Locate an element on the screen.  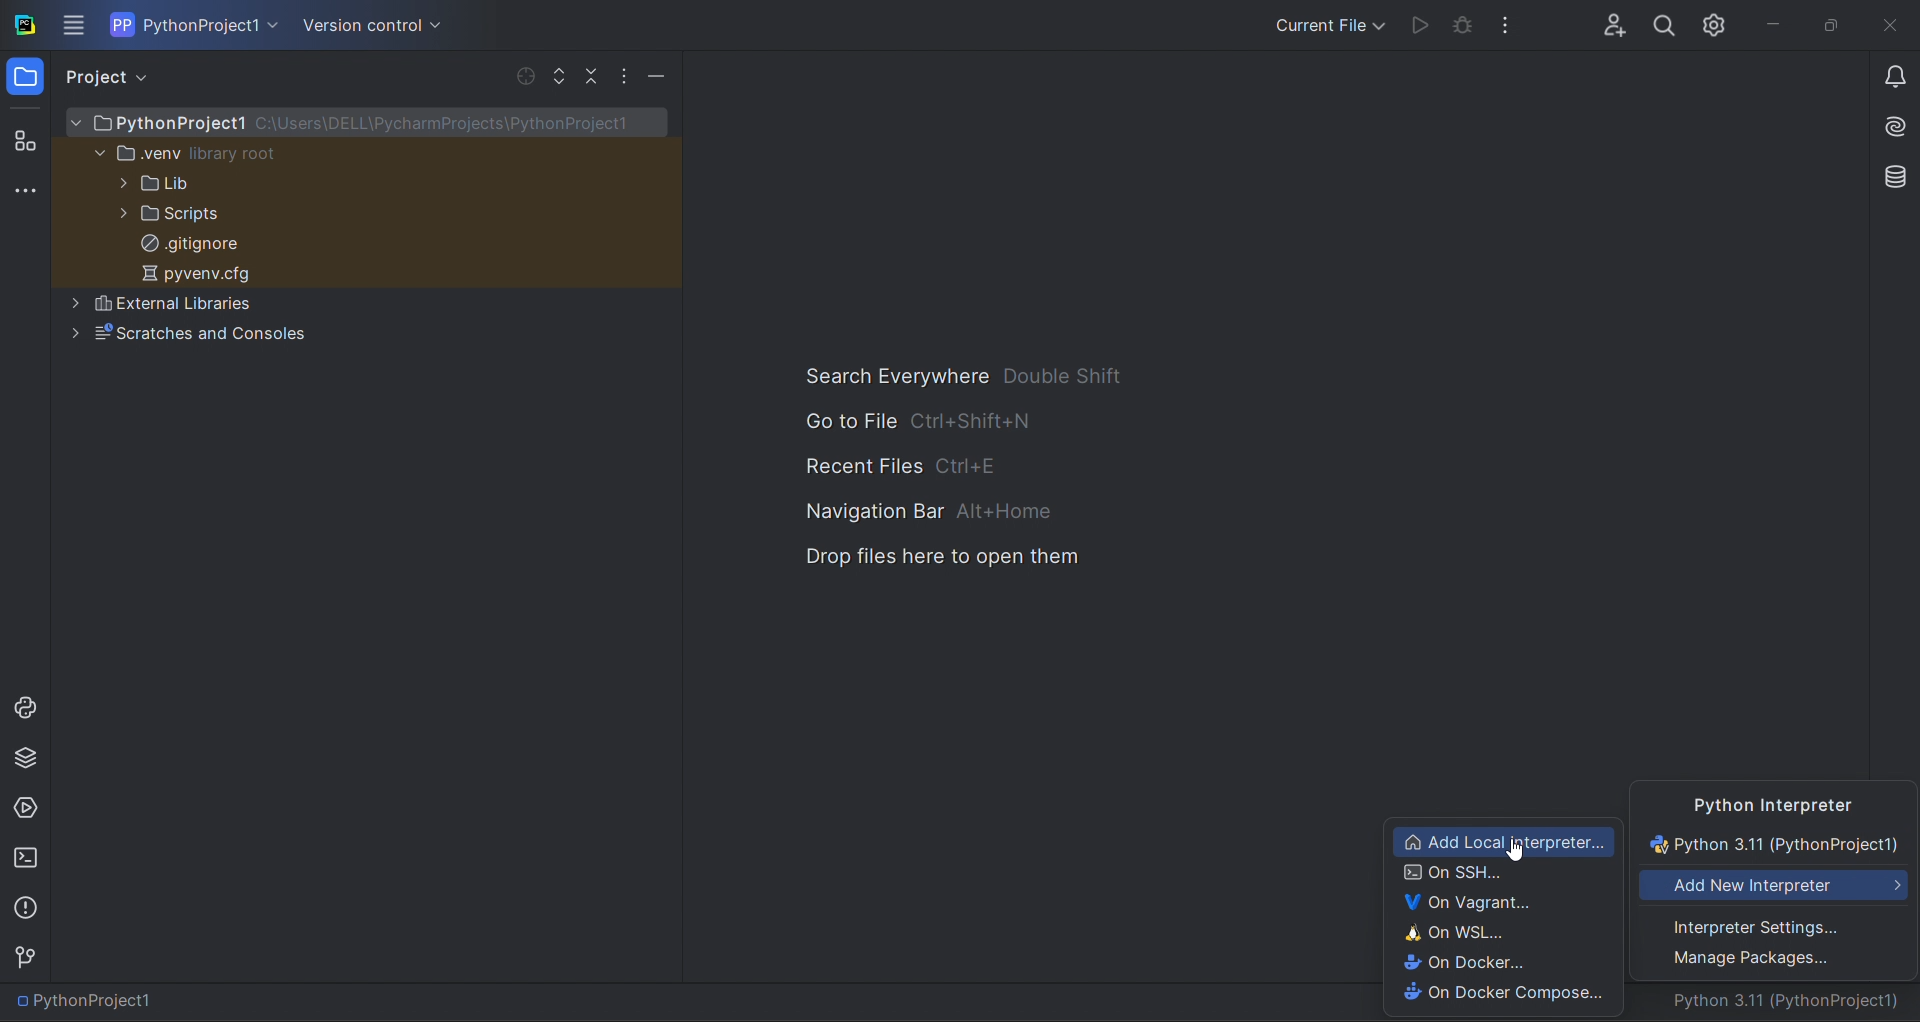
file tree is located at coordinates (367, 234).